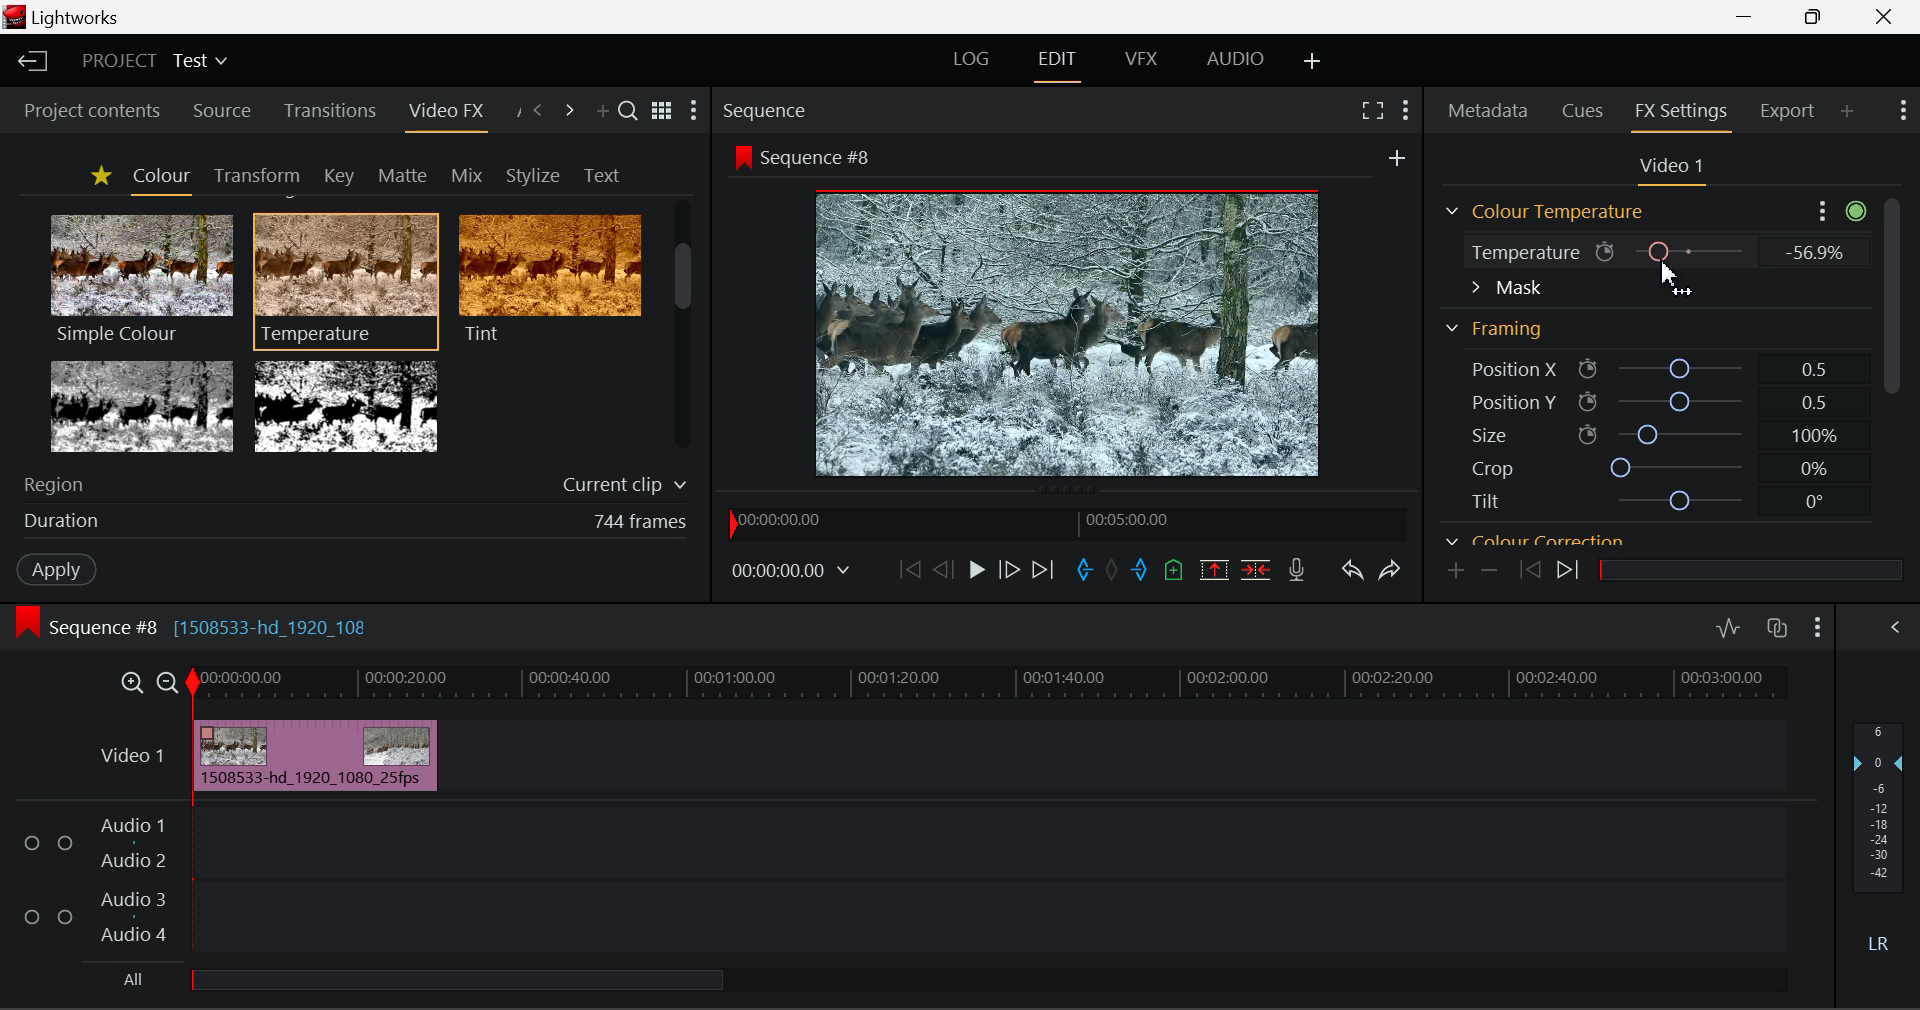 This screenshot has height=1010, width=1920. Describe the element at coordinates (1676, 278) in the screenshot. I see `Cursor` at that location.